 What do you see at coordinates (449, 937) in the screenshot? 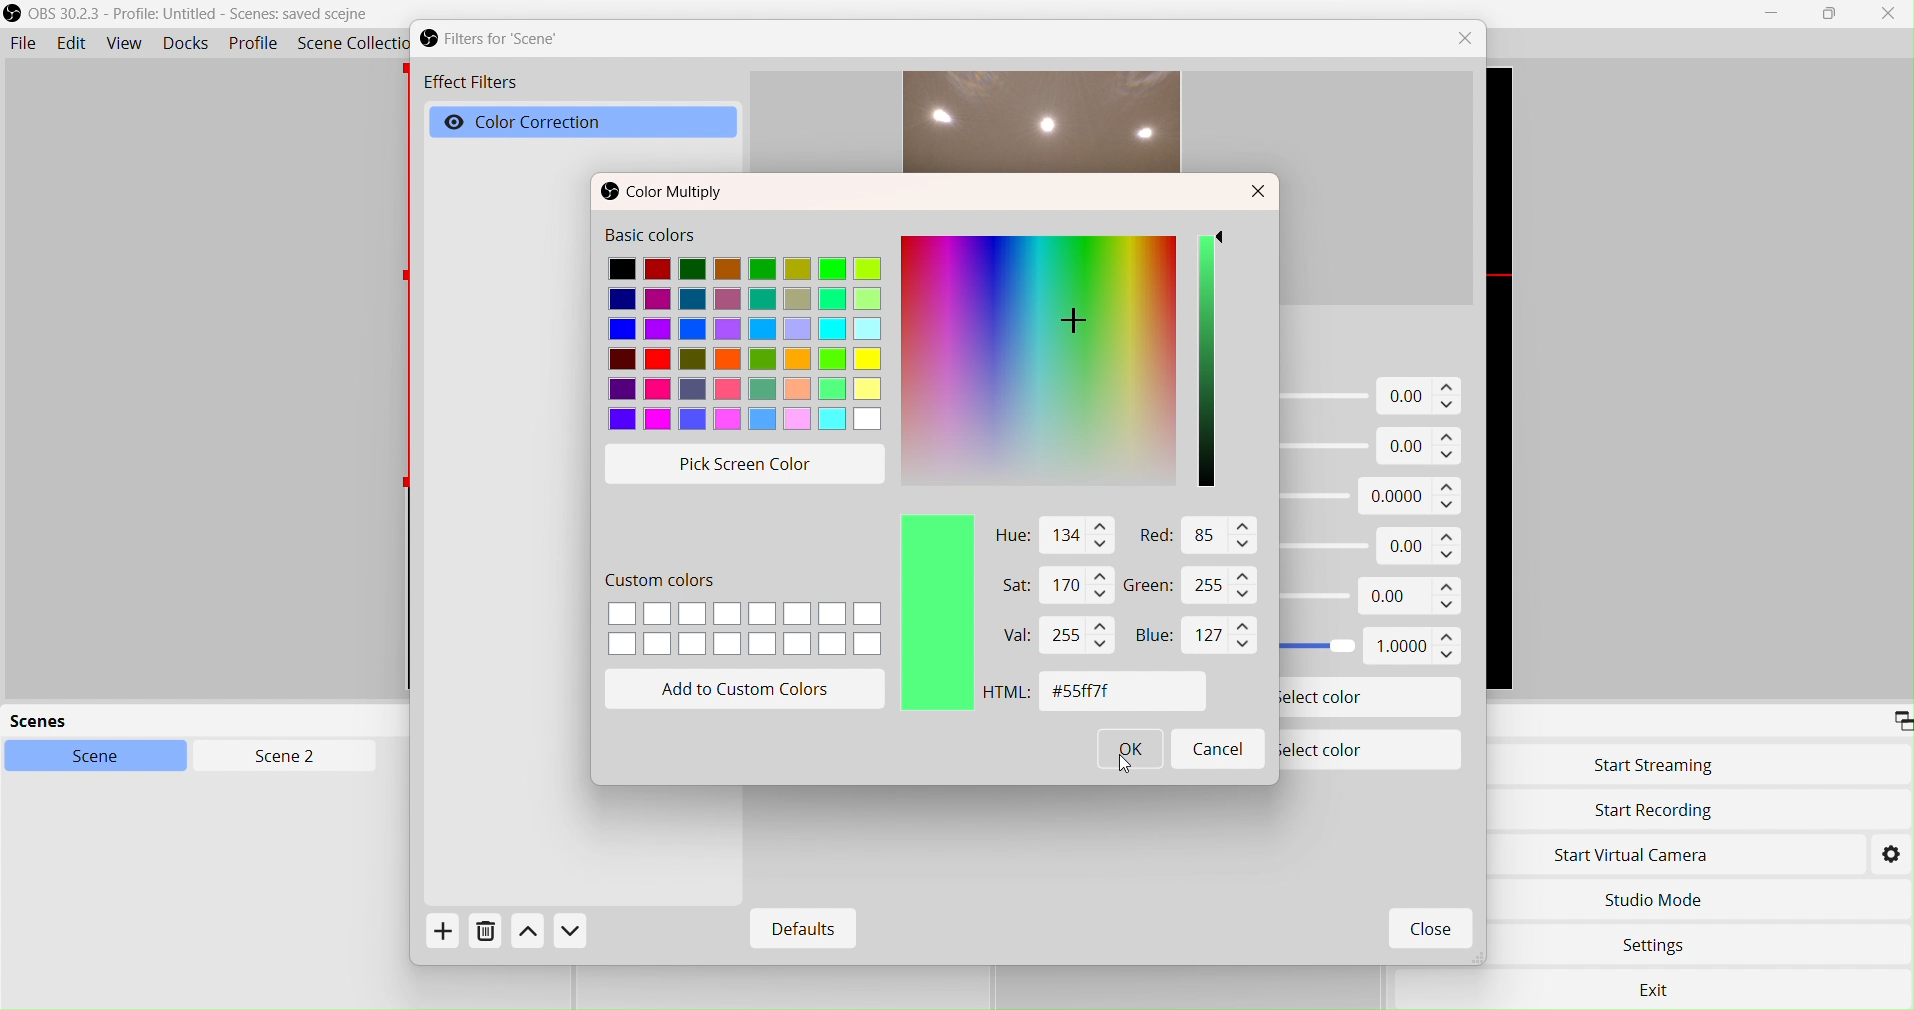
I see `Add` at bounding box center [449, 937].